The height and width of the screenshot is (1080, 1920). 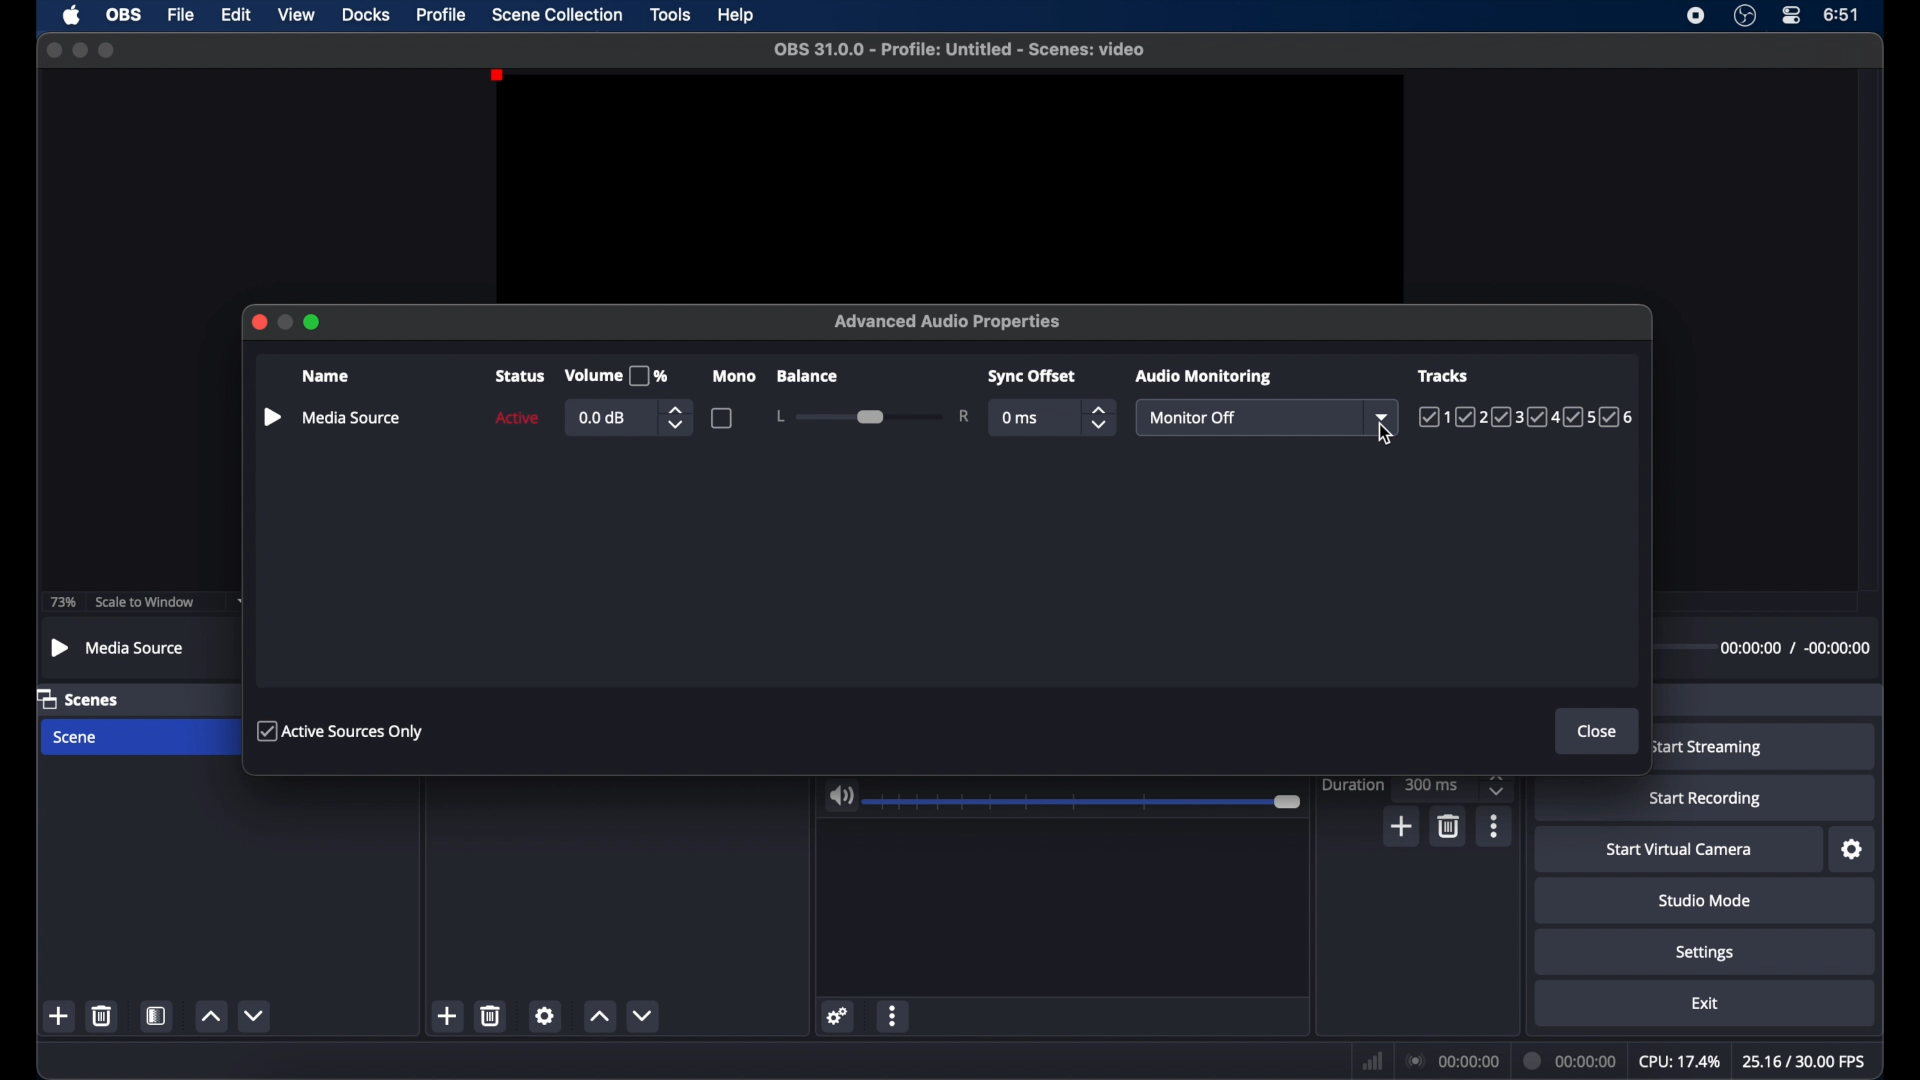 I want to click on slider, so click(x=1086, y=802).